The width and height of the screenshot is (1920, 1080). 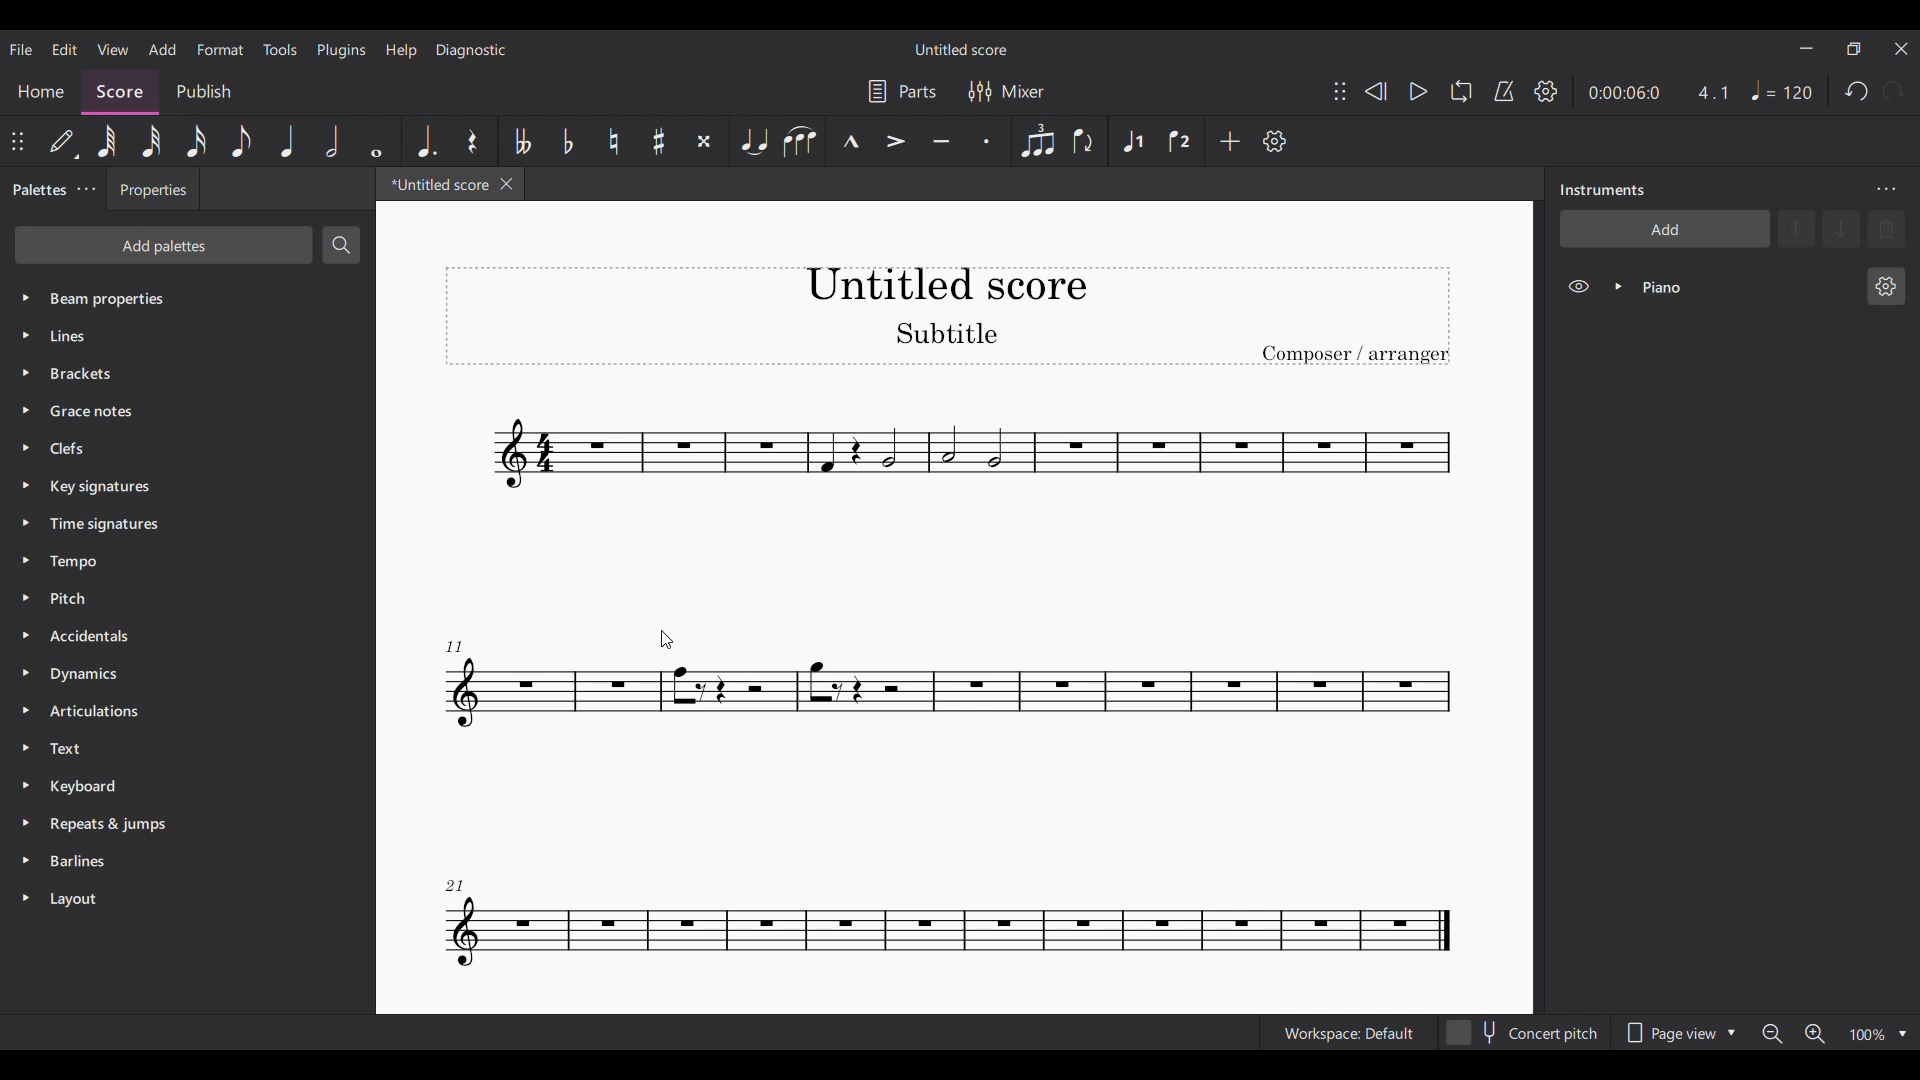 What do you see at coordinates (425, 141) in the screenshot?
I see `Augmentation dot` at bounding box center [425, 141].